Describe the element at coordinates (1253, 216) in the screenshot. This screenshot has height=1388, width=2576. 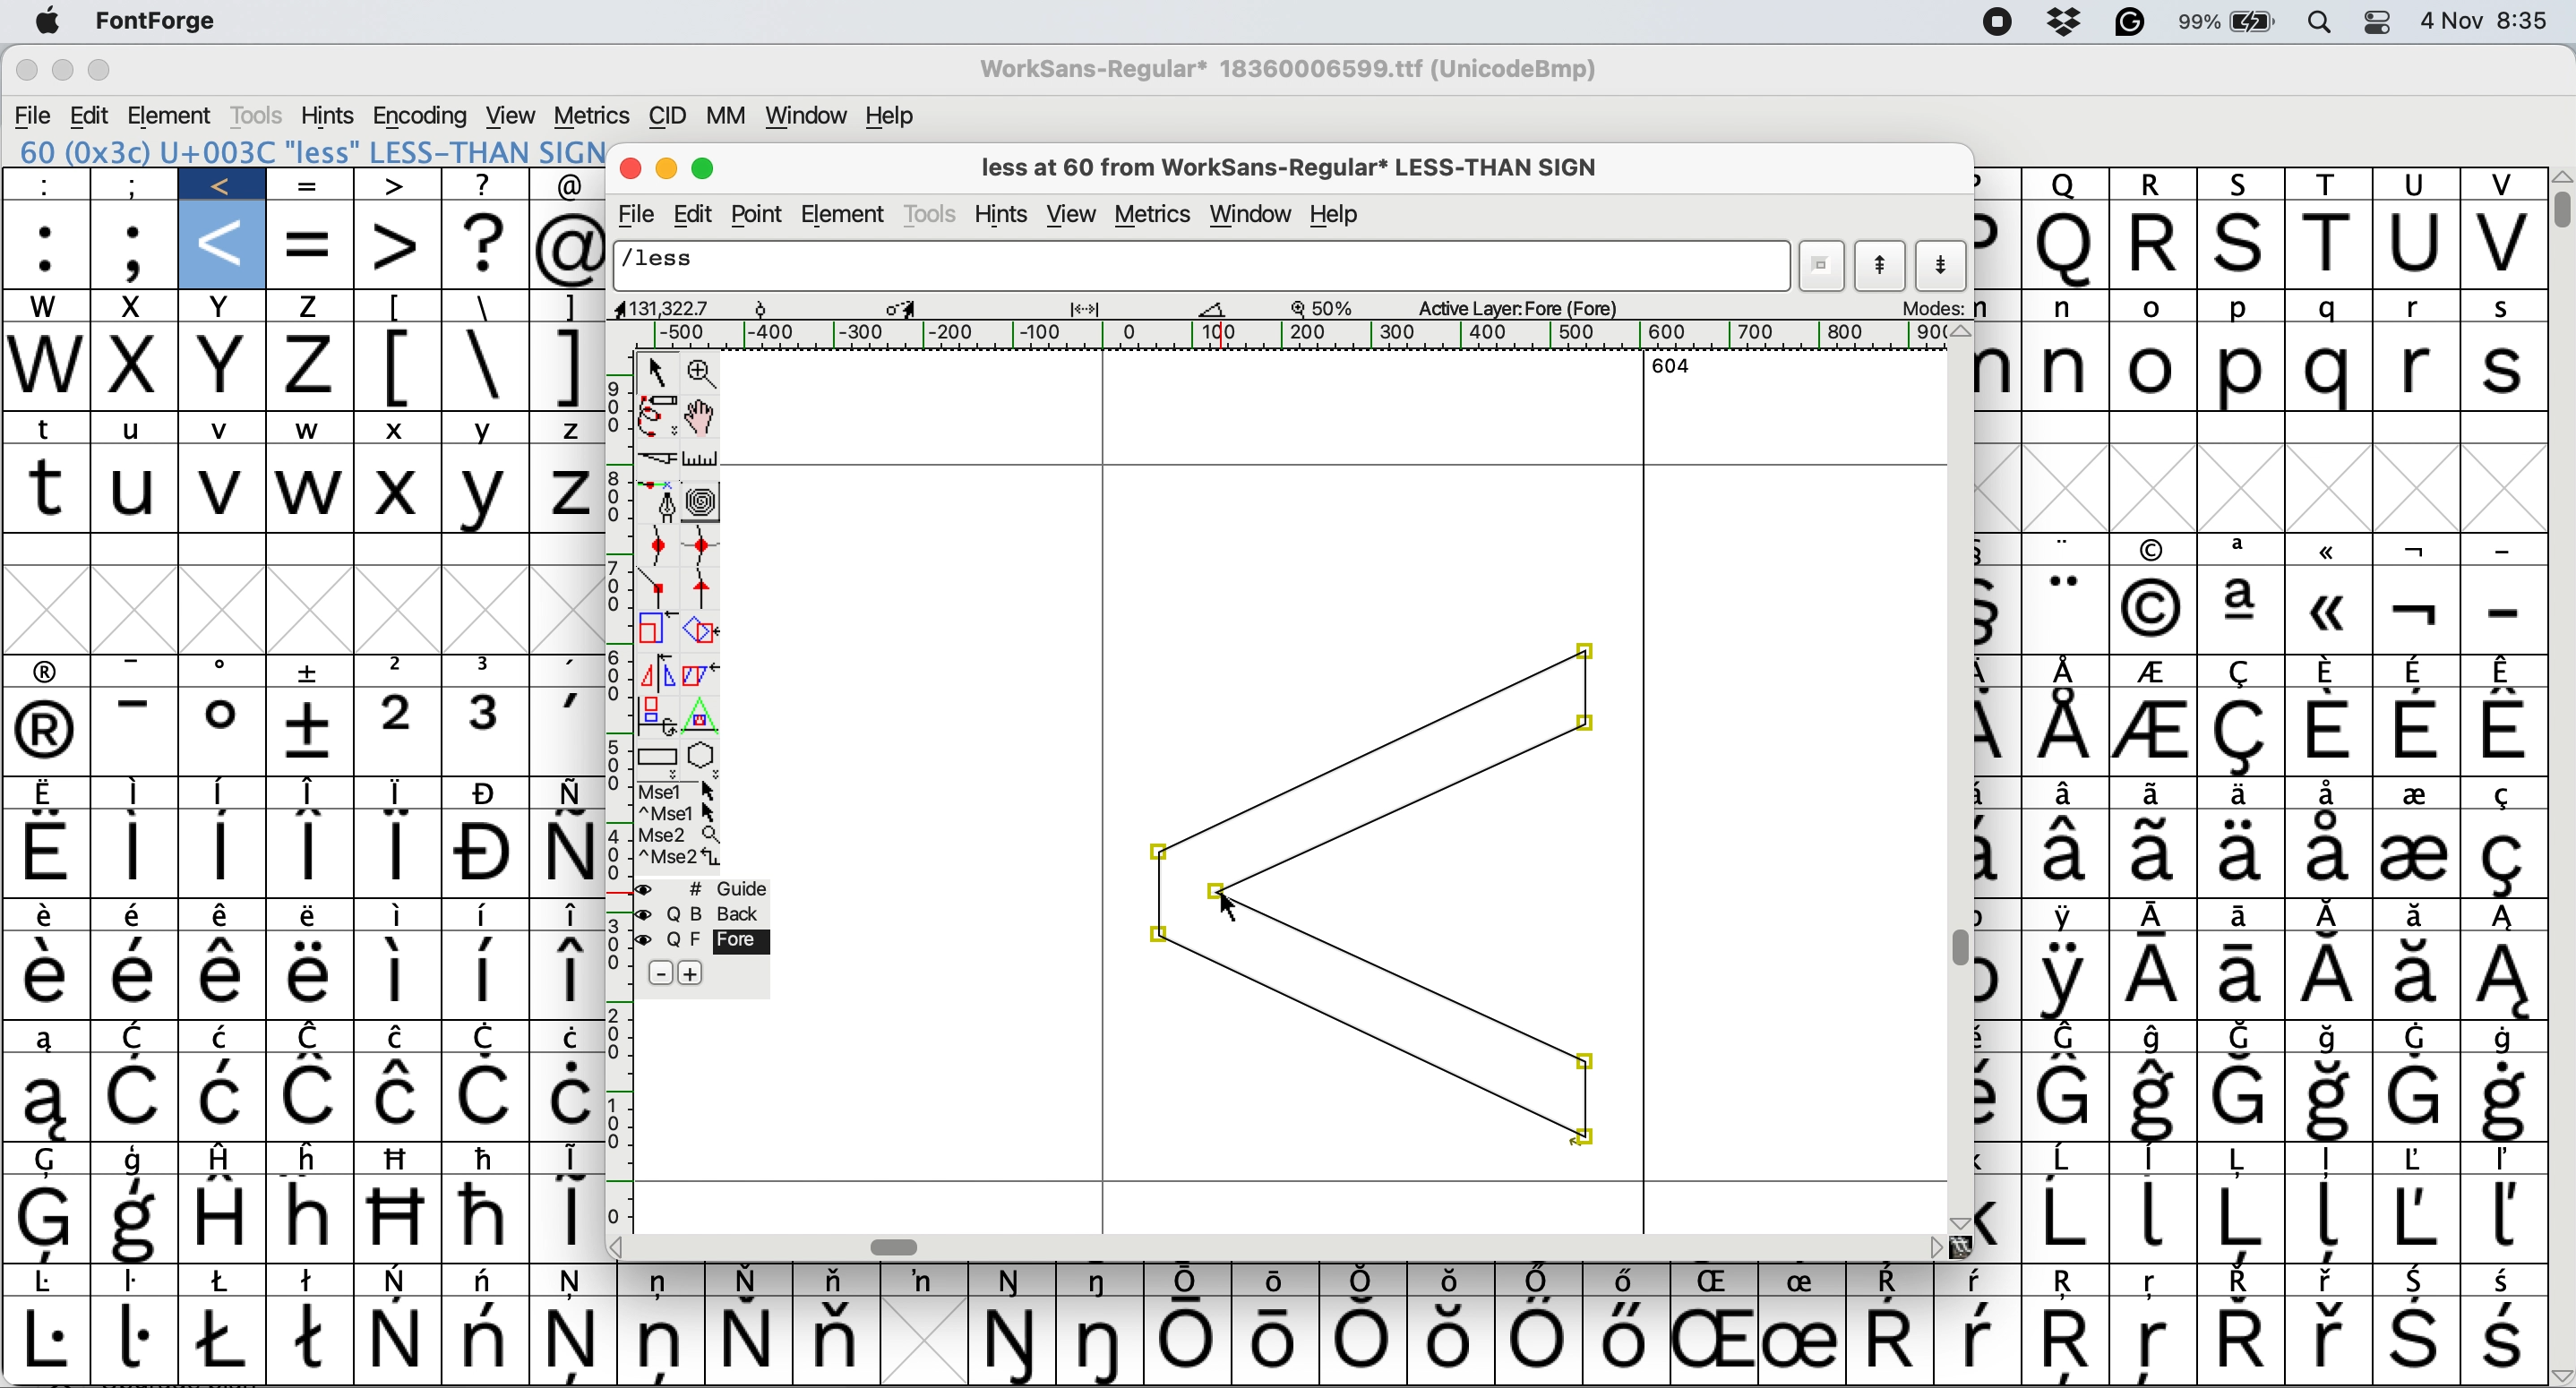
I see `window` at that location.